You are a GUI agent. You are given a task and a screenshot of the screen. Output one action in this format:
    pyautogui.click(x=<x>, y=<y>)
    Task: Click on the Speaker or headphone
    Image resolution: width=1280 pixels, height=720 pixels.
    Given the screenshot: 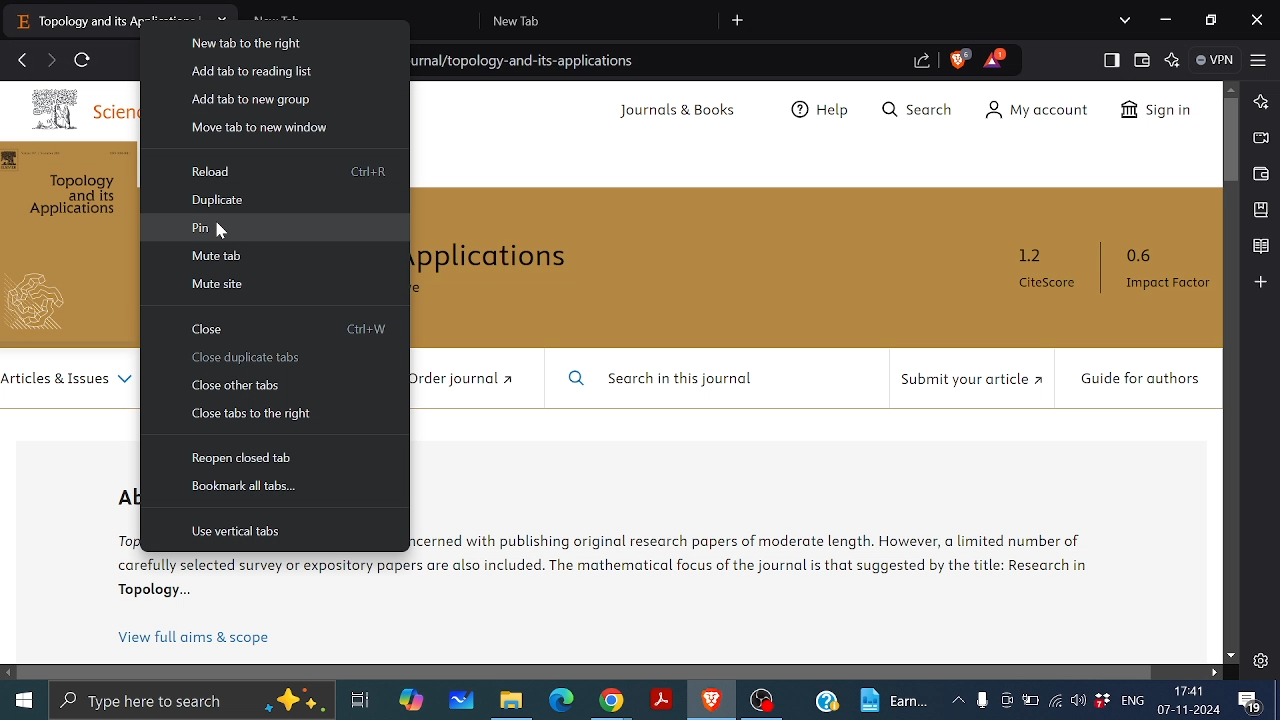 What is the action you would take?
    pyautogui.click(x=1079, y=701)
    